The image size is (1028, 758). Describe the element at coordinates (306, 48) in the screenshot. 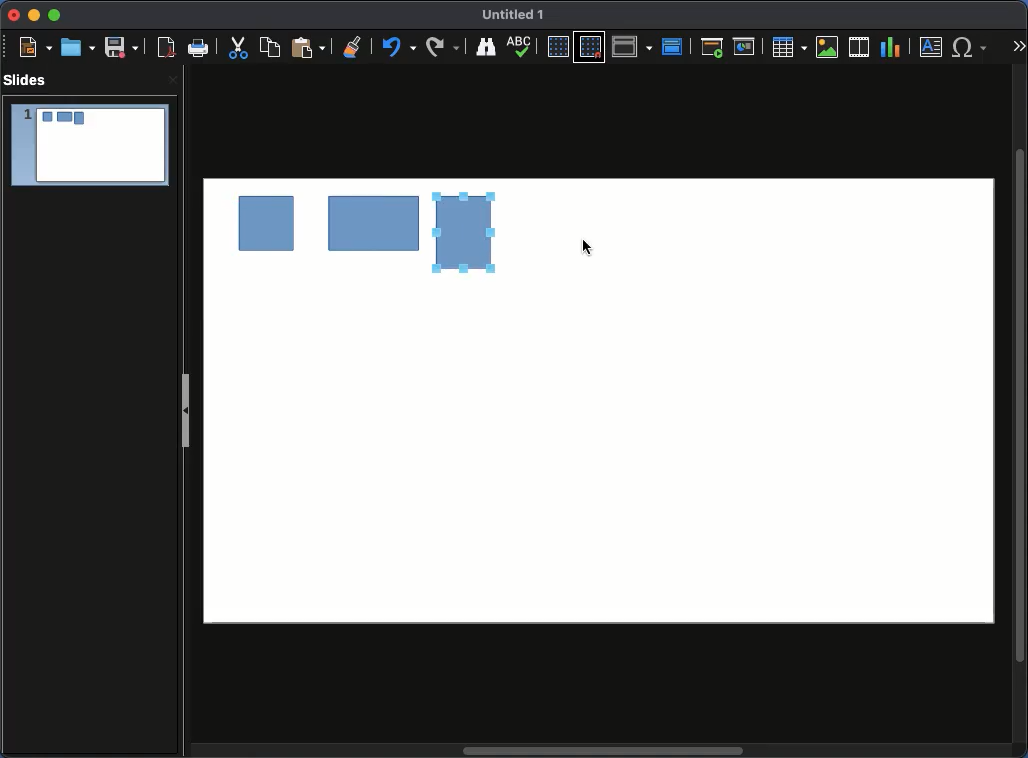

I see `Paste` at that location.